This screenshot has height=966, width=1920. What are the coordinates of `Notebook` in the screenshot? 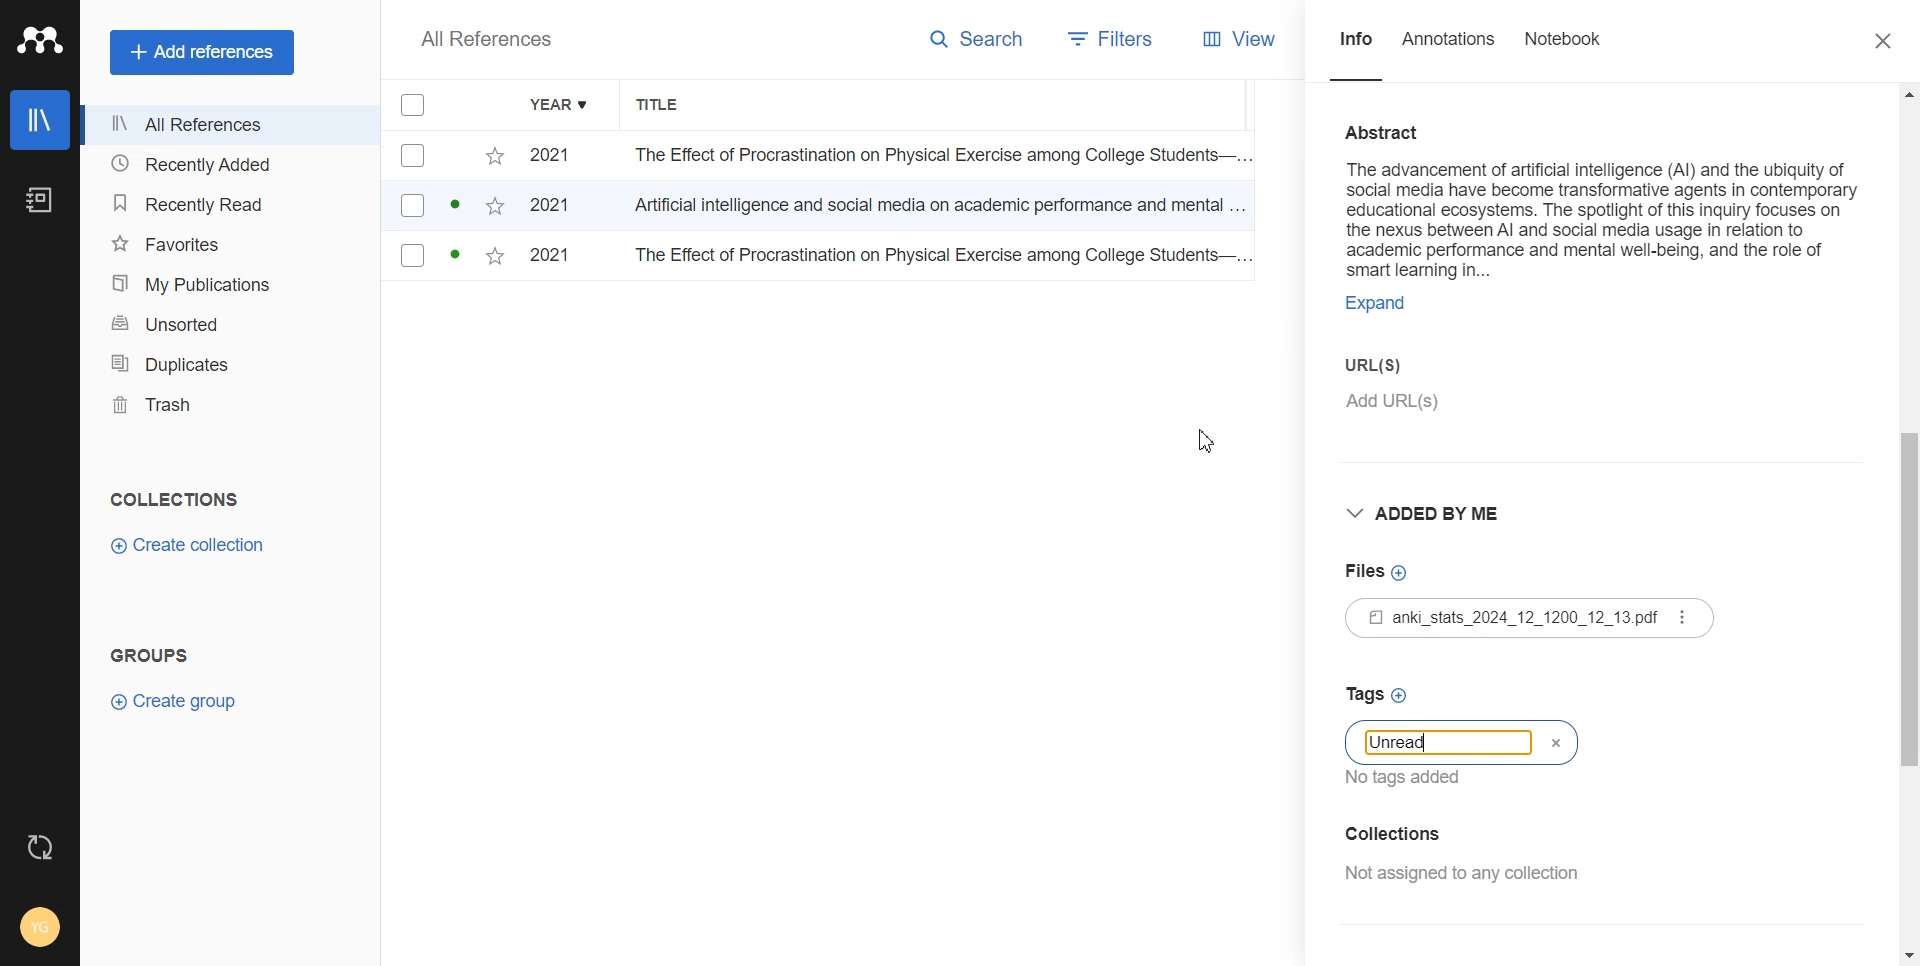 It's located at (1565, 51).